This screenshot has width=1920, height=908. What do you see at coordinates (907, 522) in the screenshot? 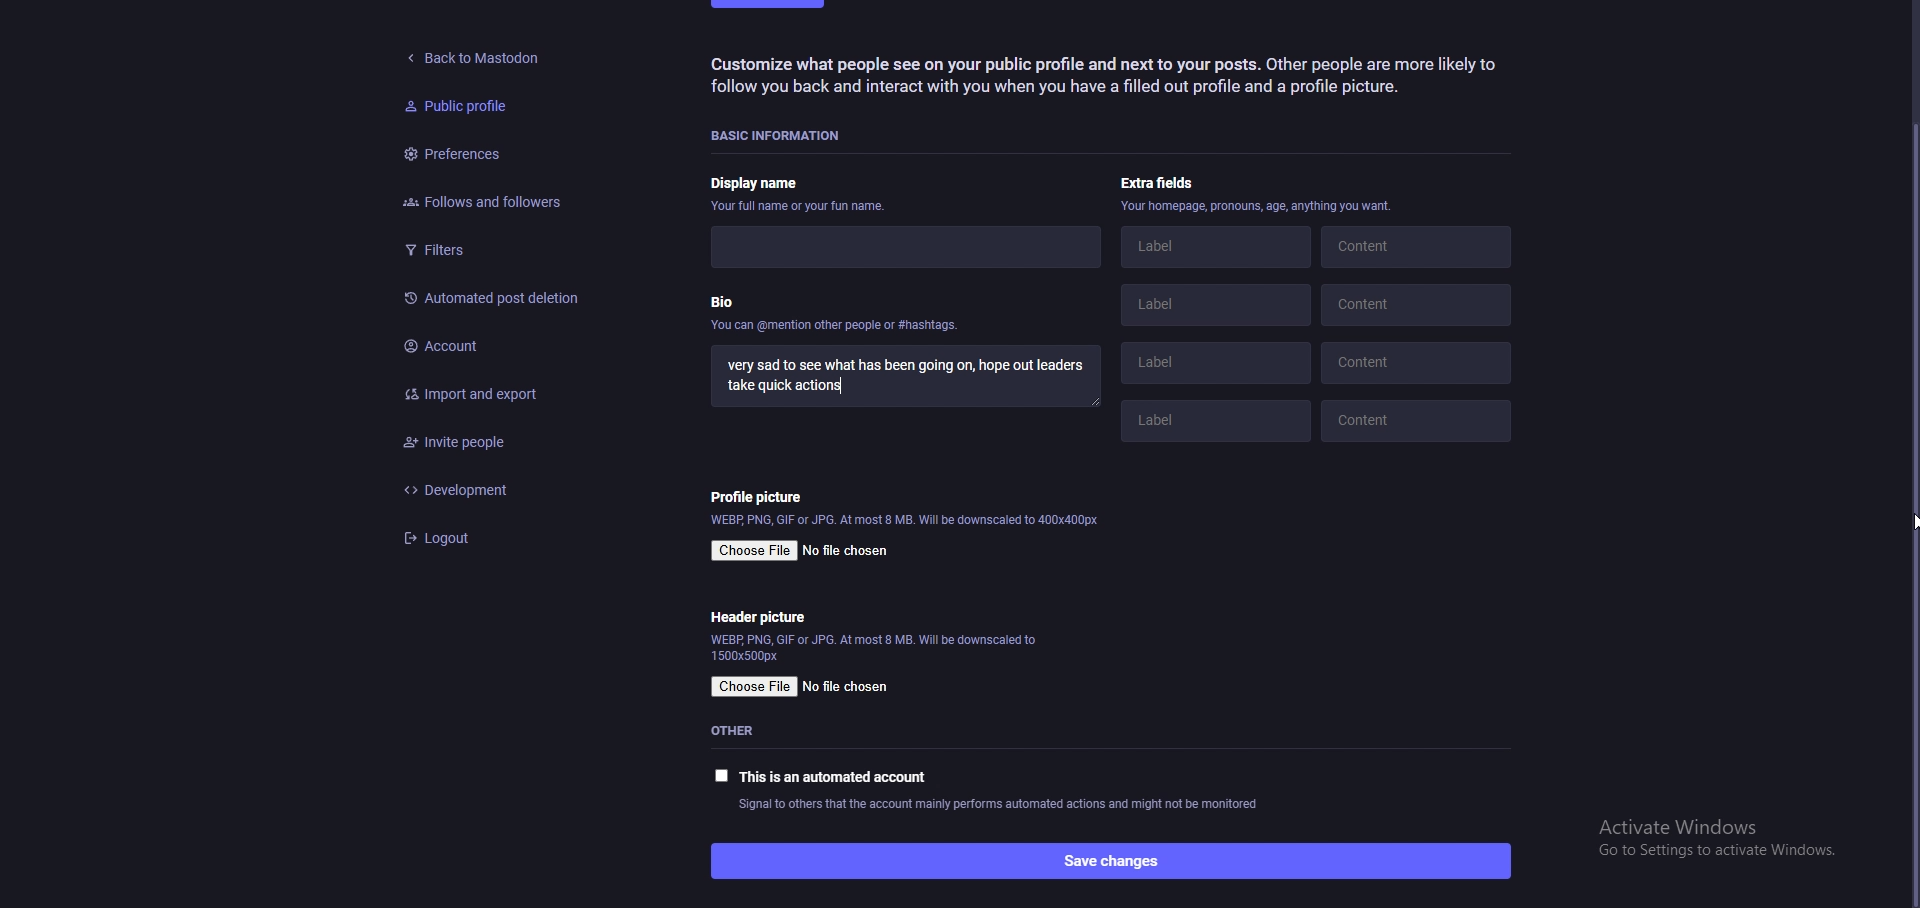
I see `info` at bounding box center [907, 522].